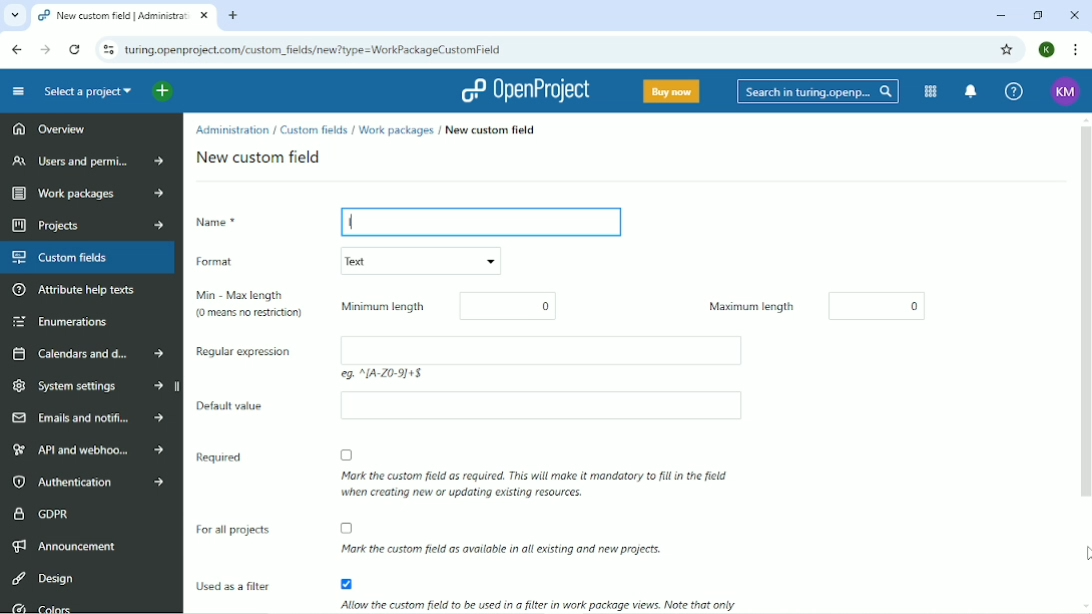 This screenshot has height=614, width=1092. What do you see at coordinates (42, 512) in the screenshot?
I see `GDPR` at bounding box center [42, 512].